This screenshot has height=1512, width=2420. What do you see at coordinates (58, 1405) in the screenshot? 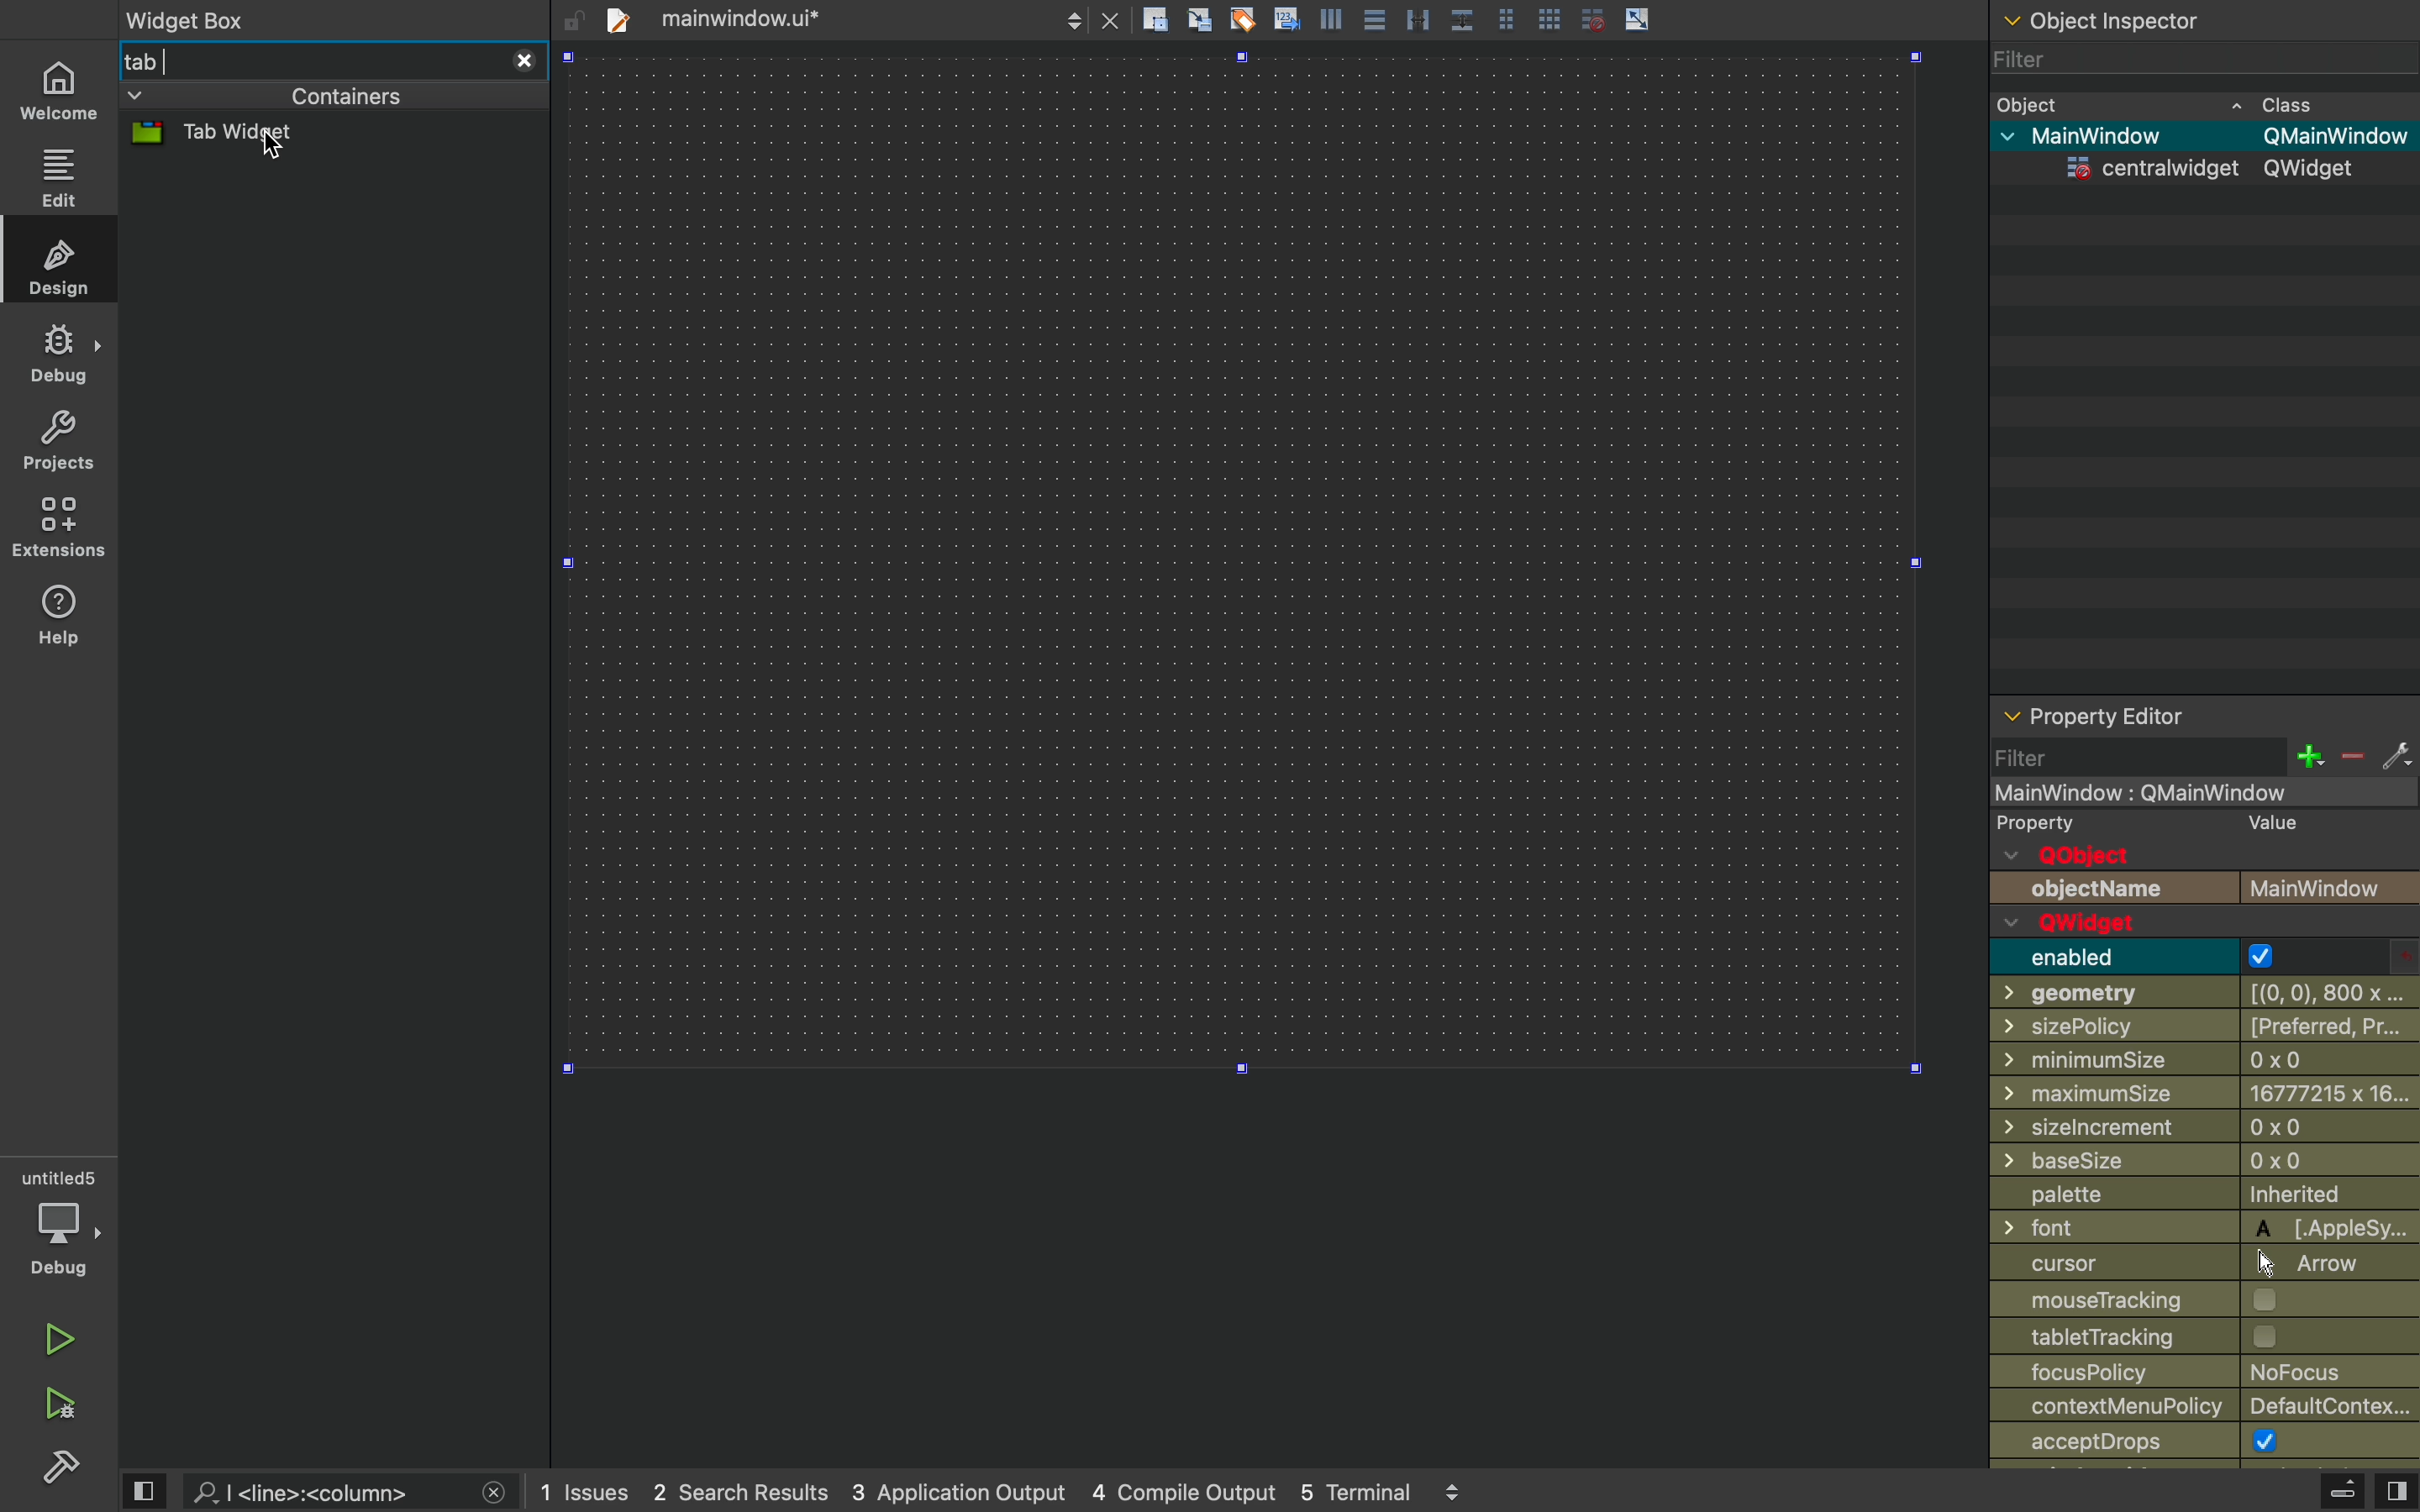
I see `run and debug` at bounding box center [58, 1405].